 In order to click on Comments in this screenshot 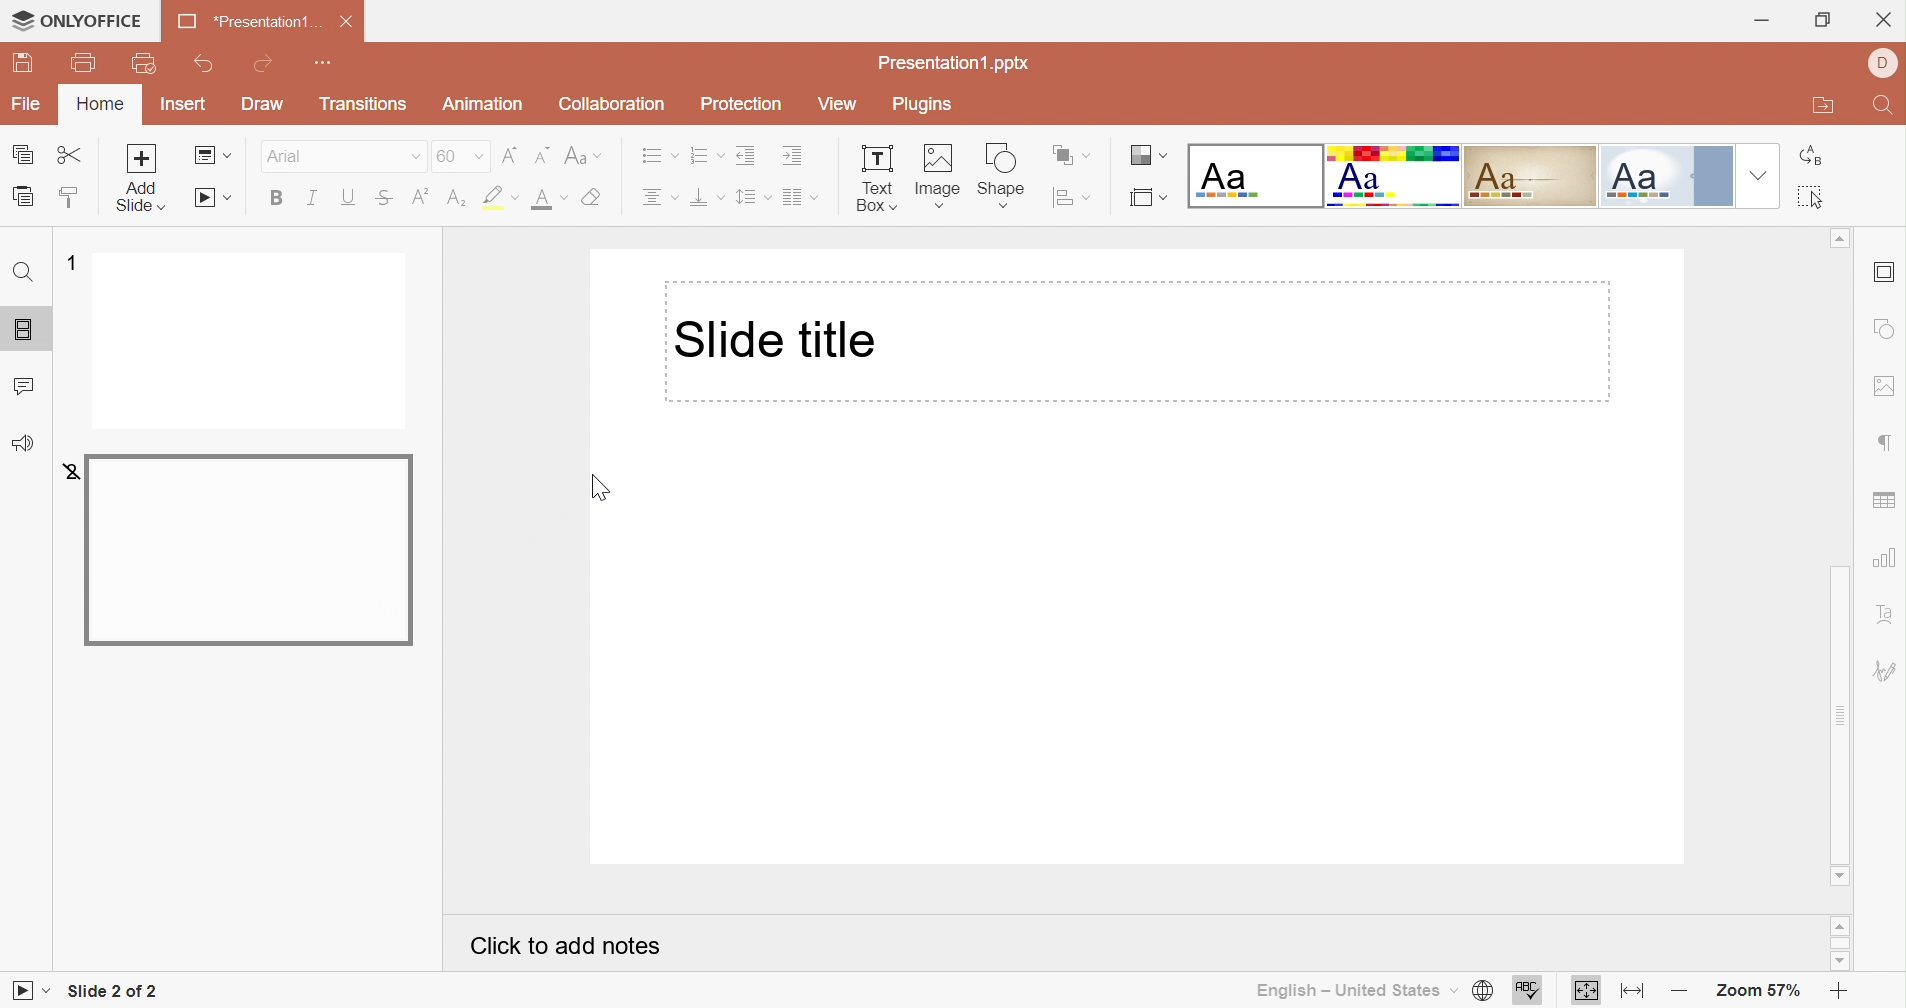, I will do `click(29, 388)`.